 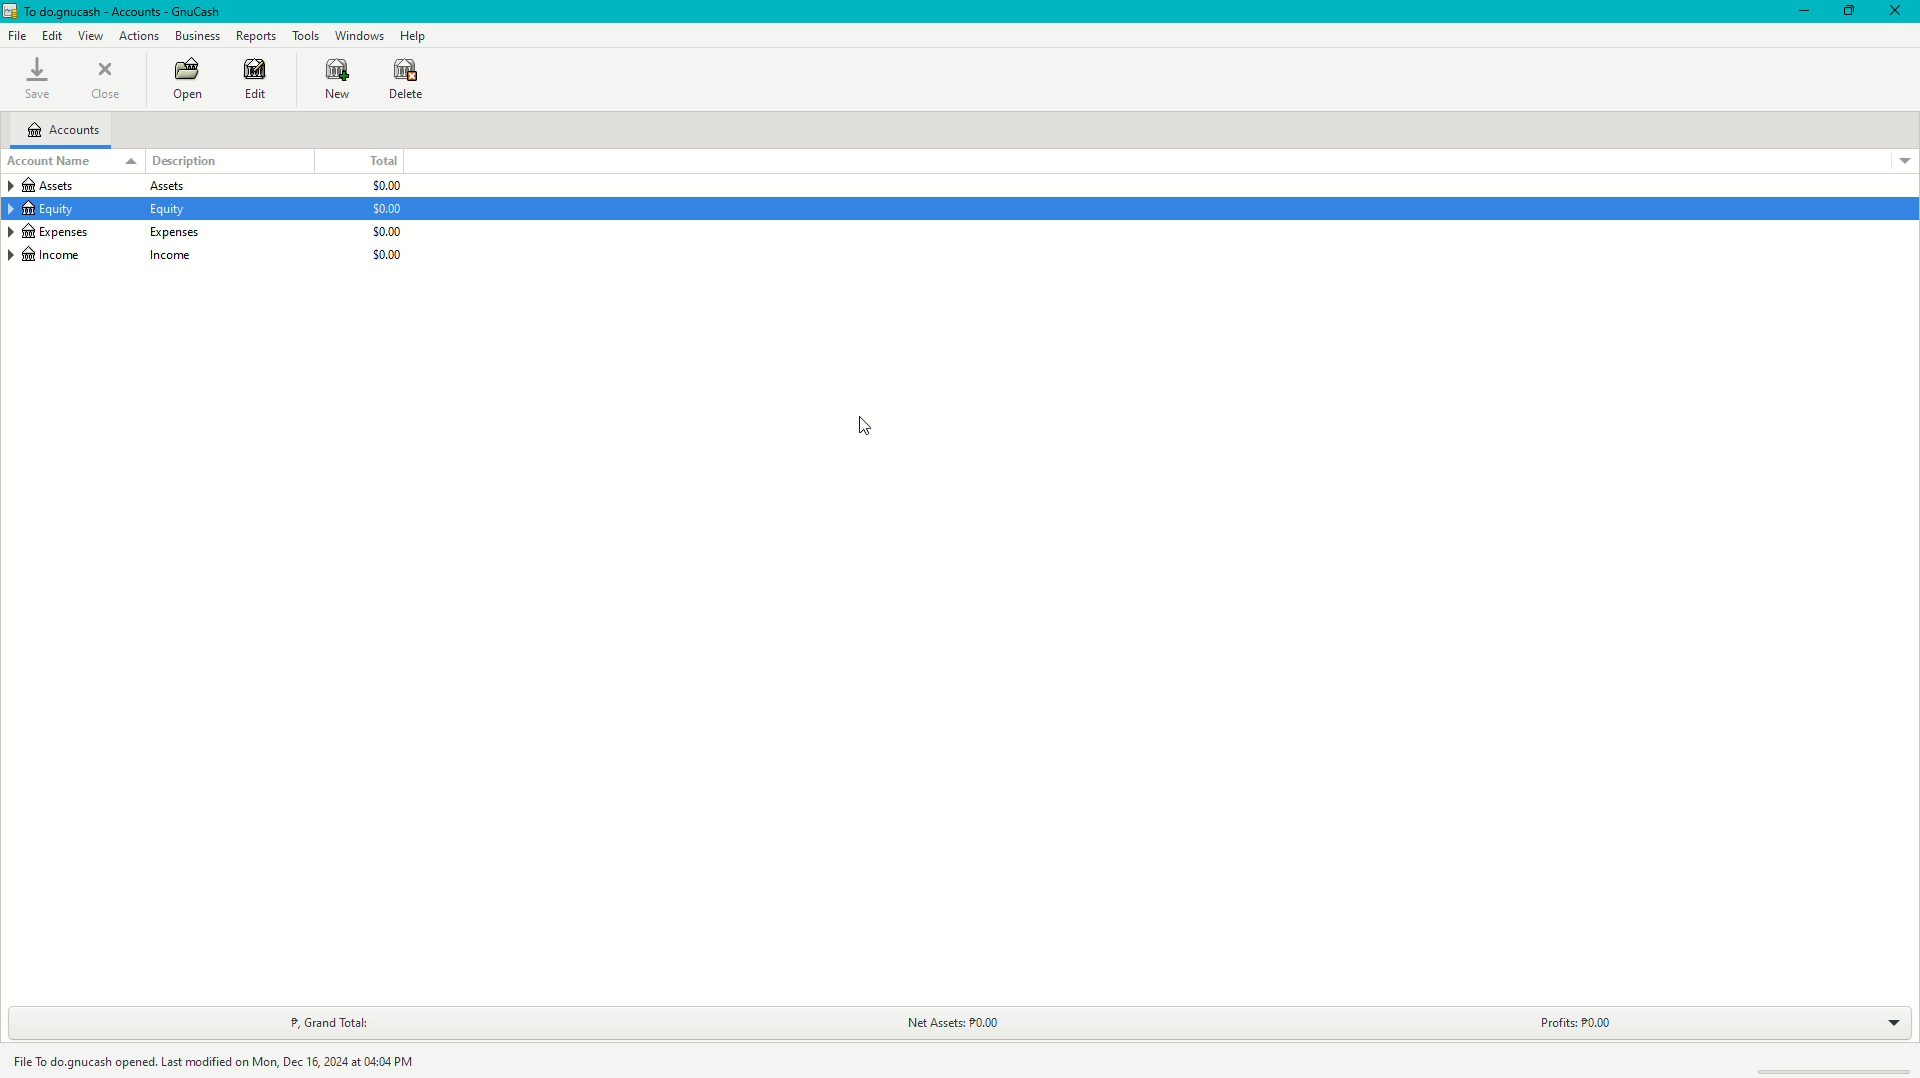 What do you see at coordinates (305, 36) in the screenshot?
I see `Tools` at bounding box center [305, 36].